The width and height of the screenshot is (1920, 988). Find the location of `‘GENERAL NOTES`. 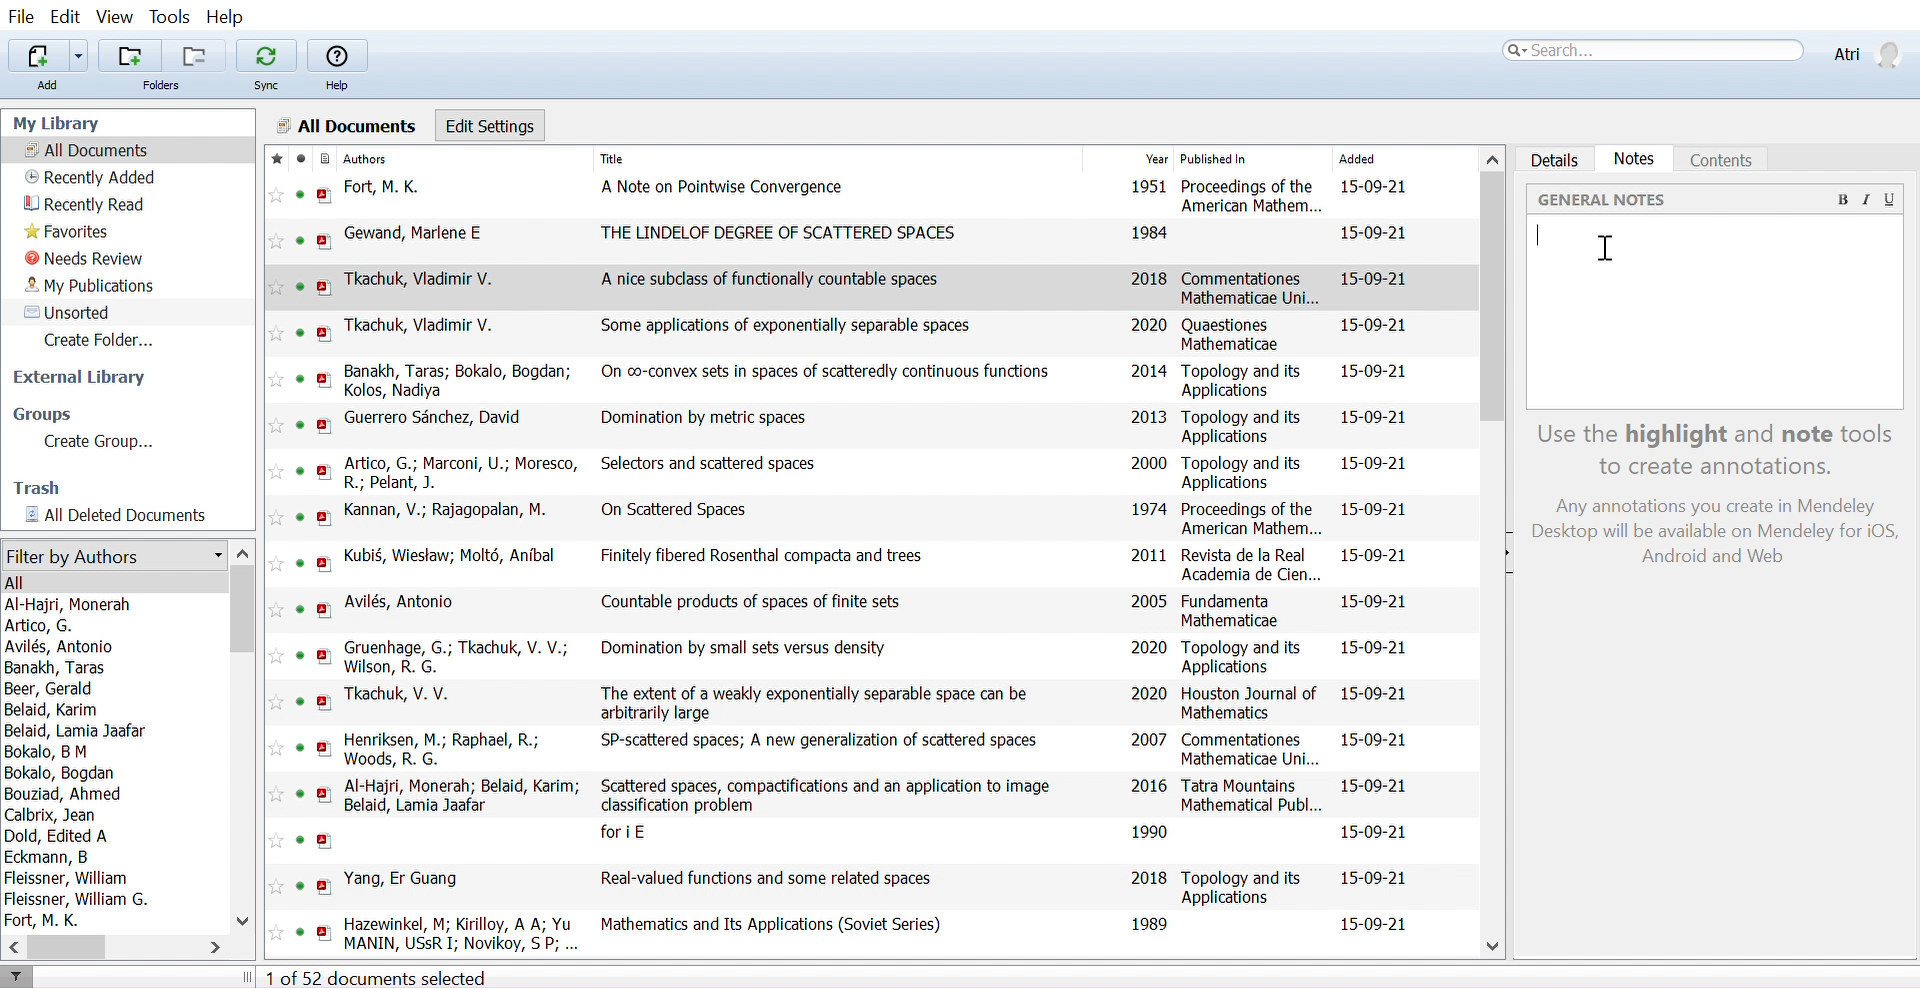

‘GENERAL NOTES is located at coordinates (1601, 198).